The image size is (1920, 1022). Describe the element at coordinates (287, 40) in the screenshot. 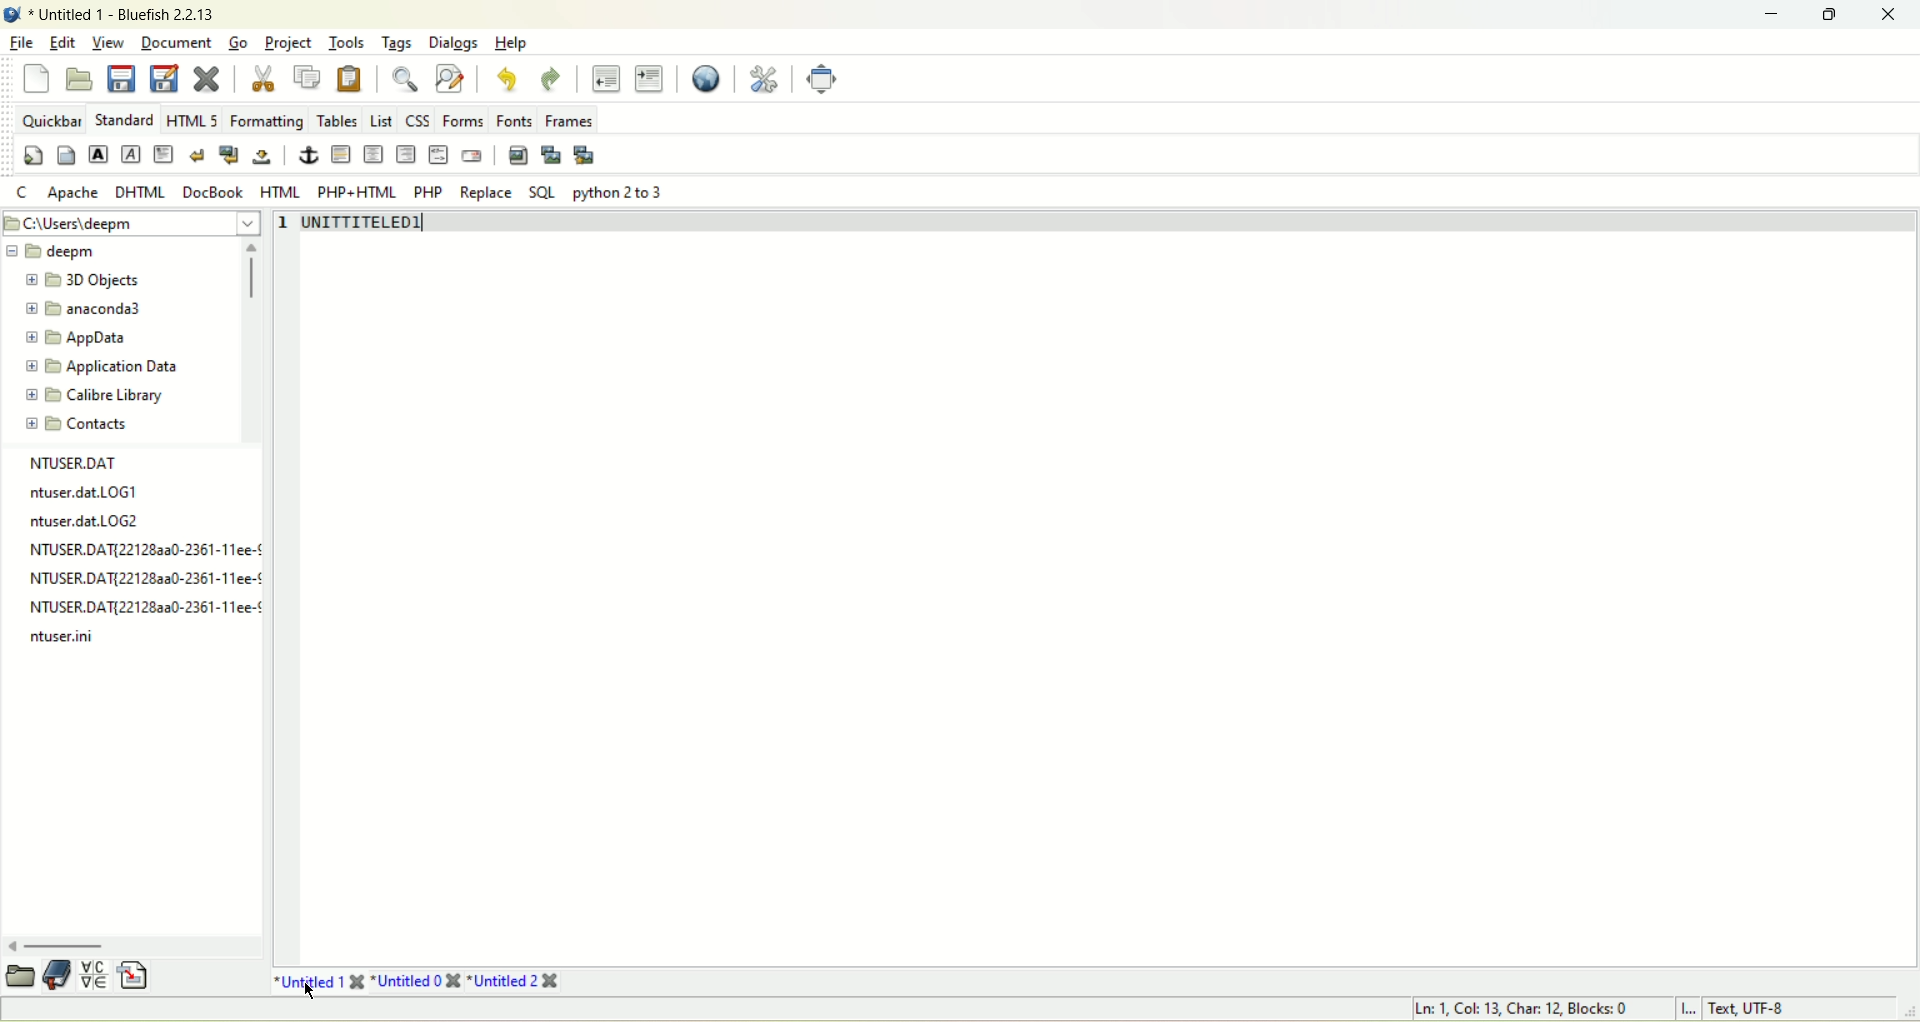

I see `Project` at that location.